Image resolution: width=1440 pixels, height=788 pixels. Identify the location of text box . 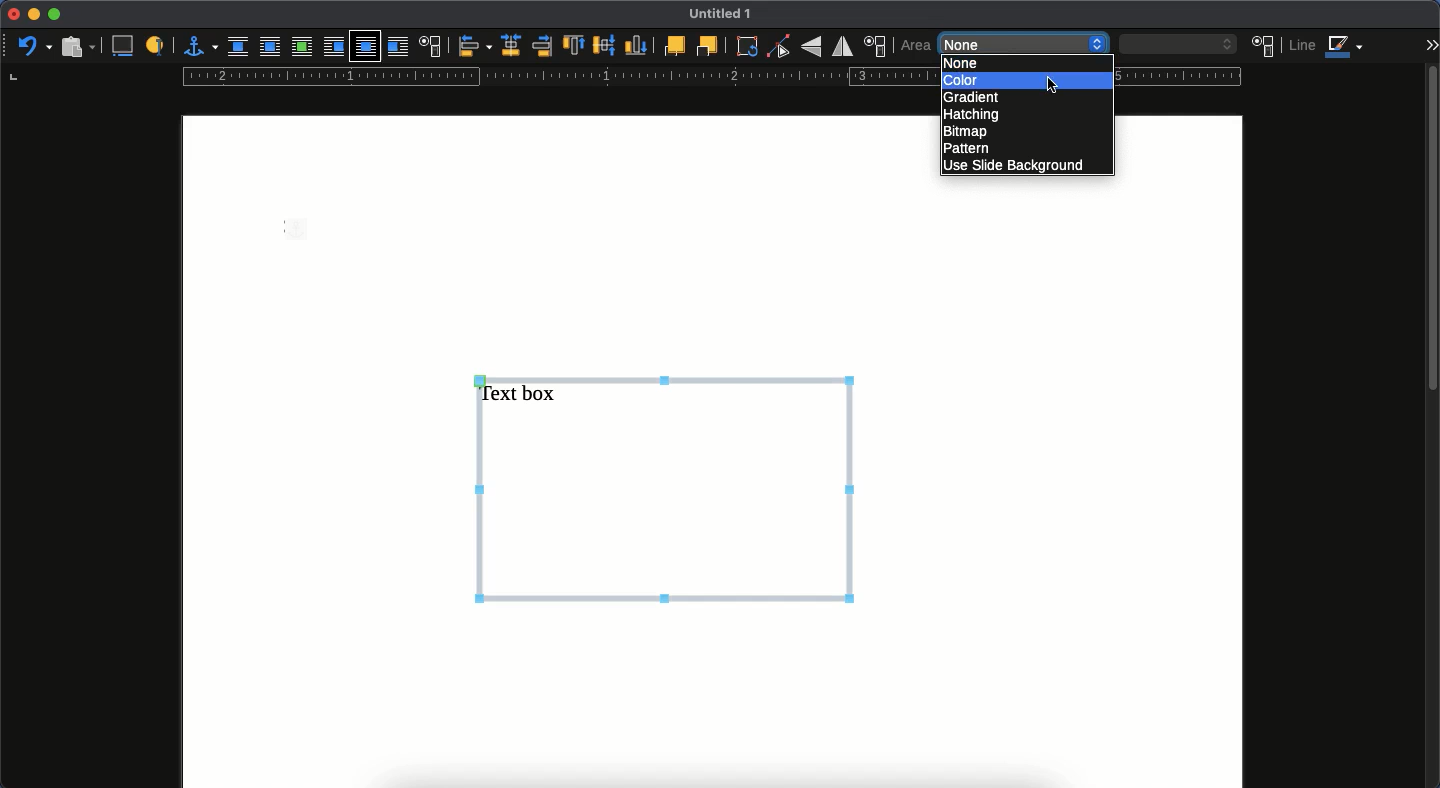
(667, 486).